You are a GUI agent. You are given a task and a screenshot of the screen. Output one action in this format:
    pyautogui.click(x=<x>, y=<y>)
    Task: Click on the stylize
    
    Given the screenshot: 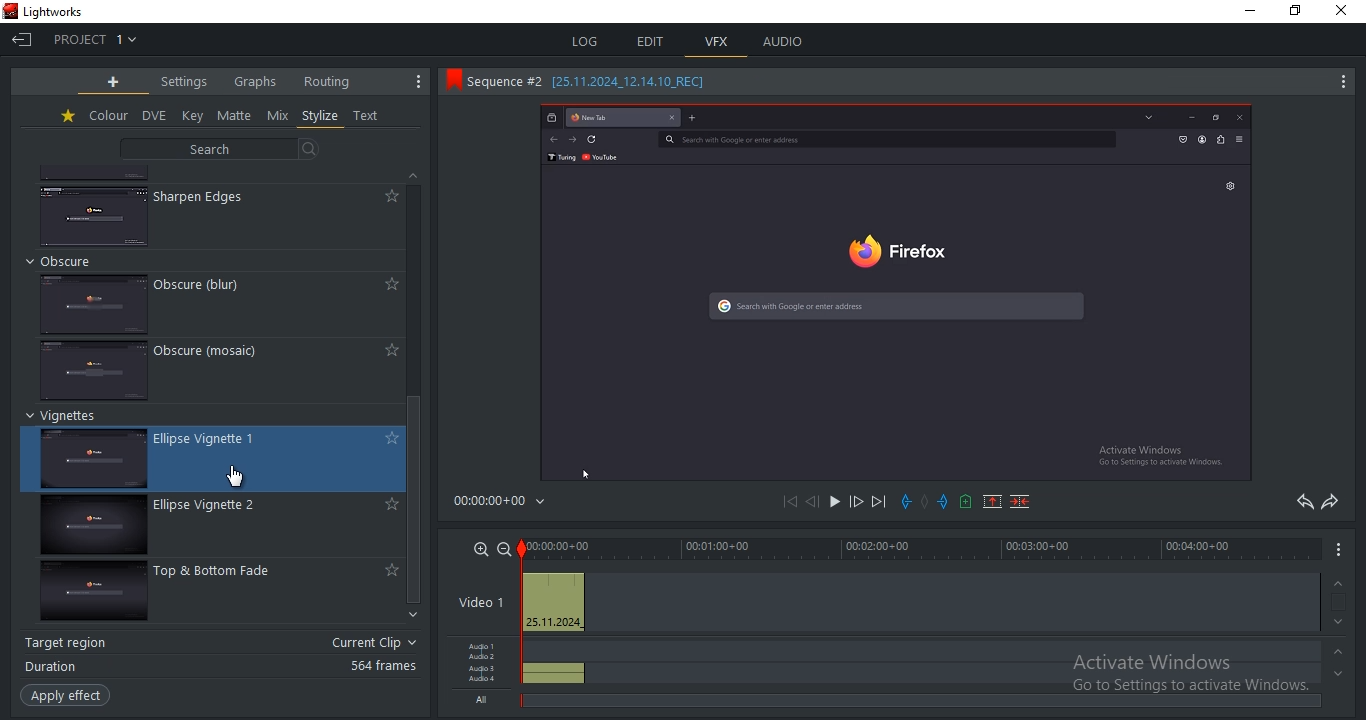 What is the action you would take?
    pyautogui.click(x=320, y=116)
    